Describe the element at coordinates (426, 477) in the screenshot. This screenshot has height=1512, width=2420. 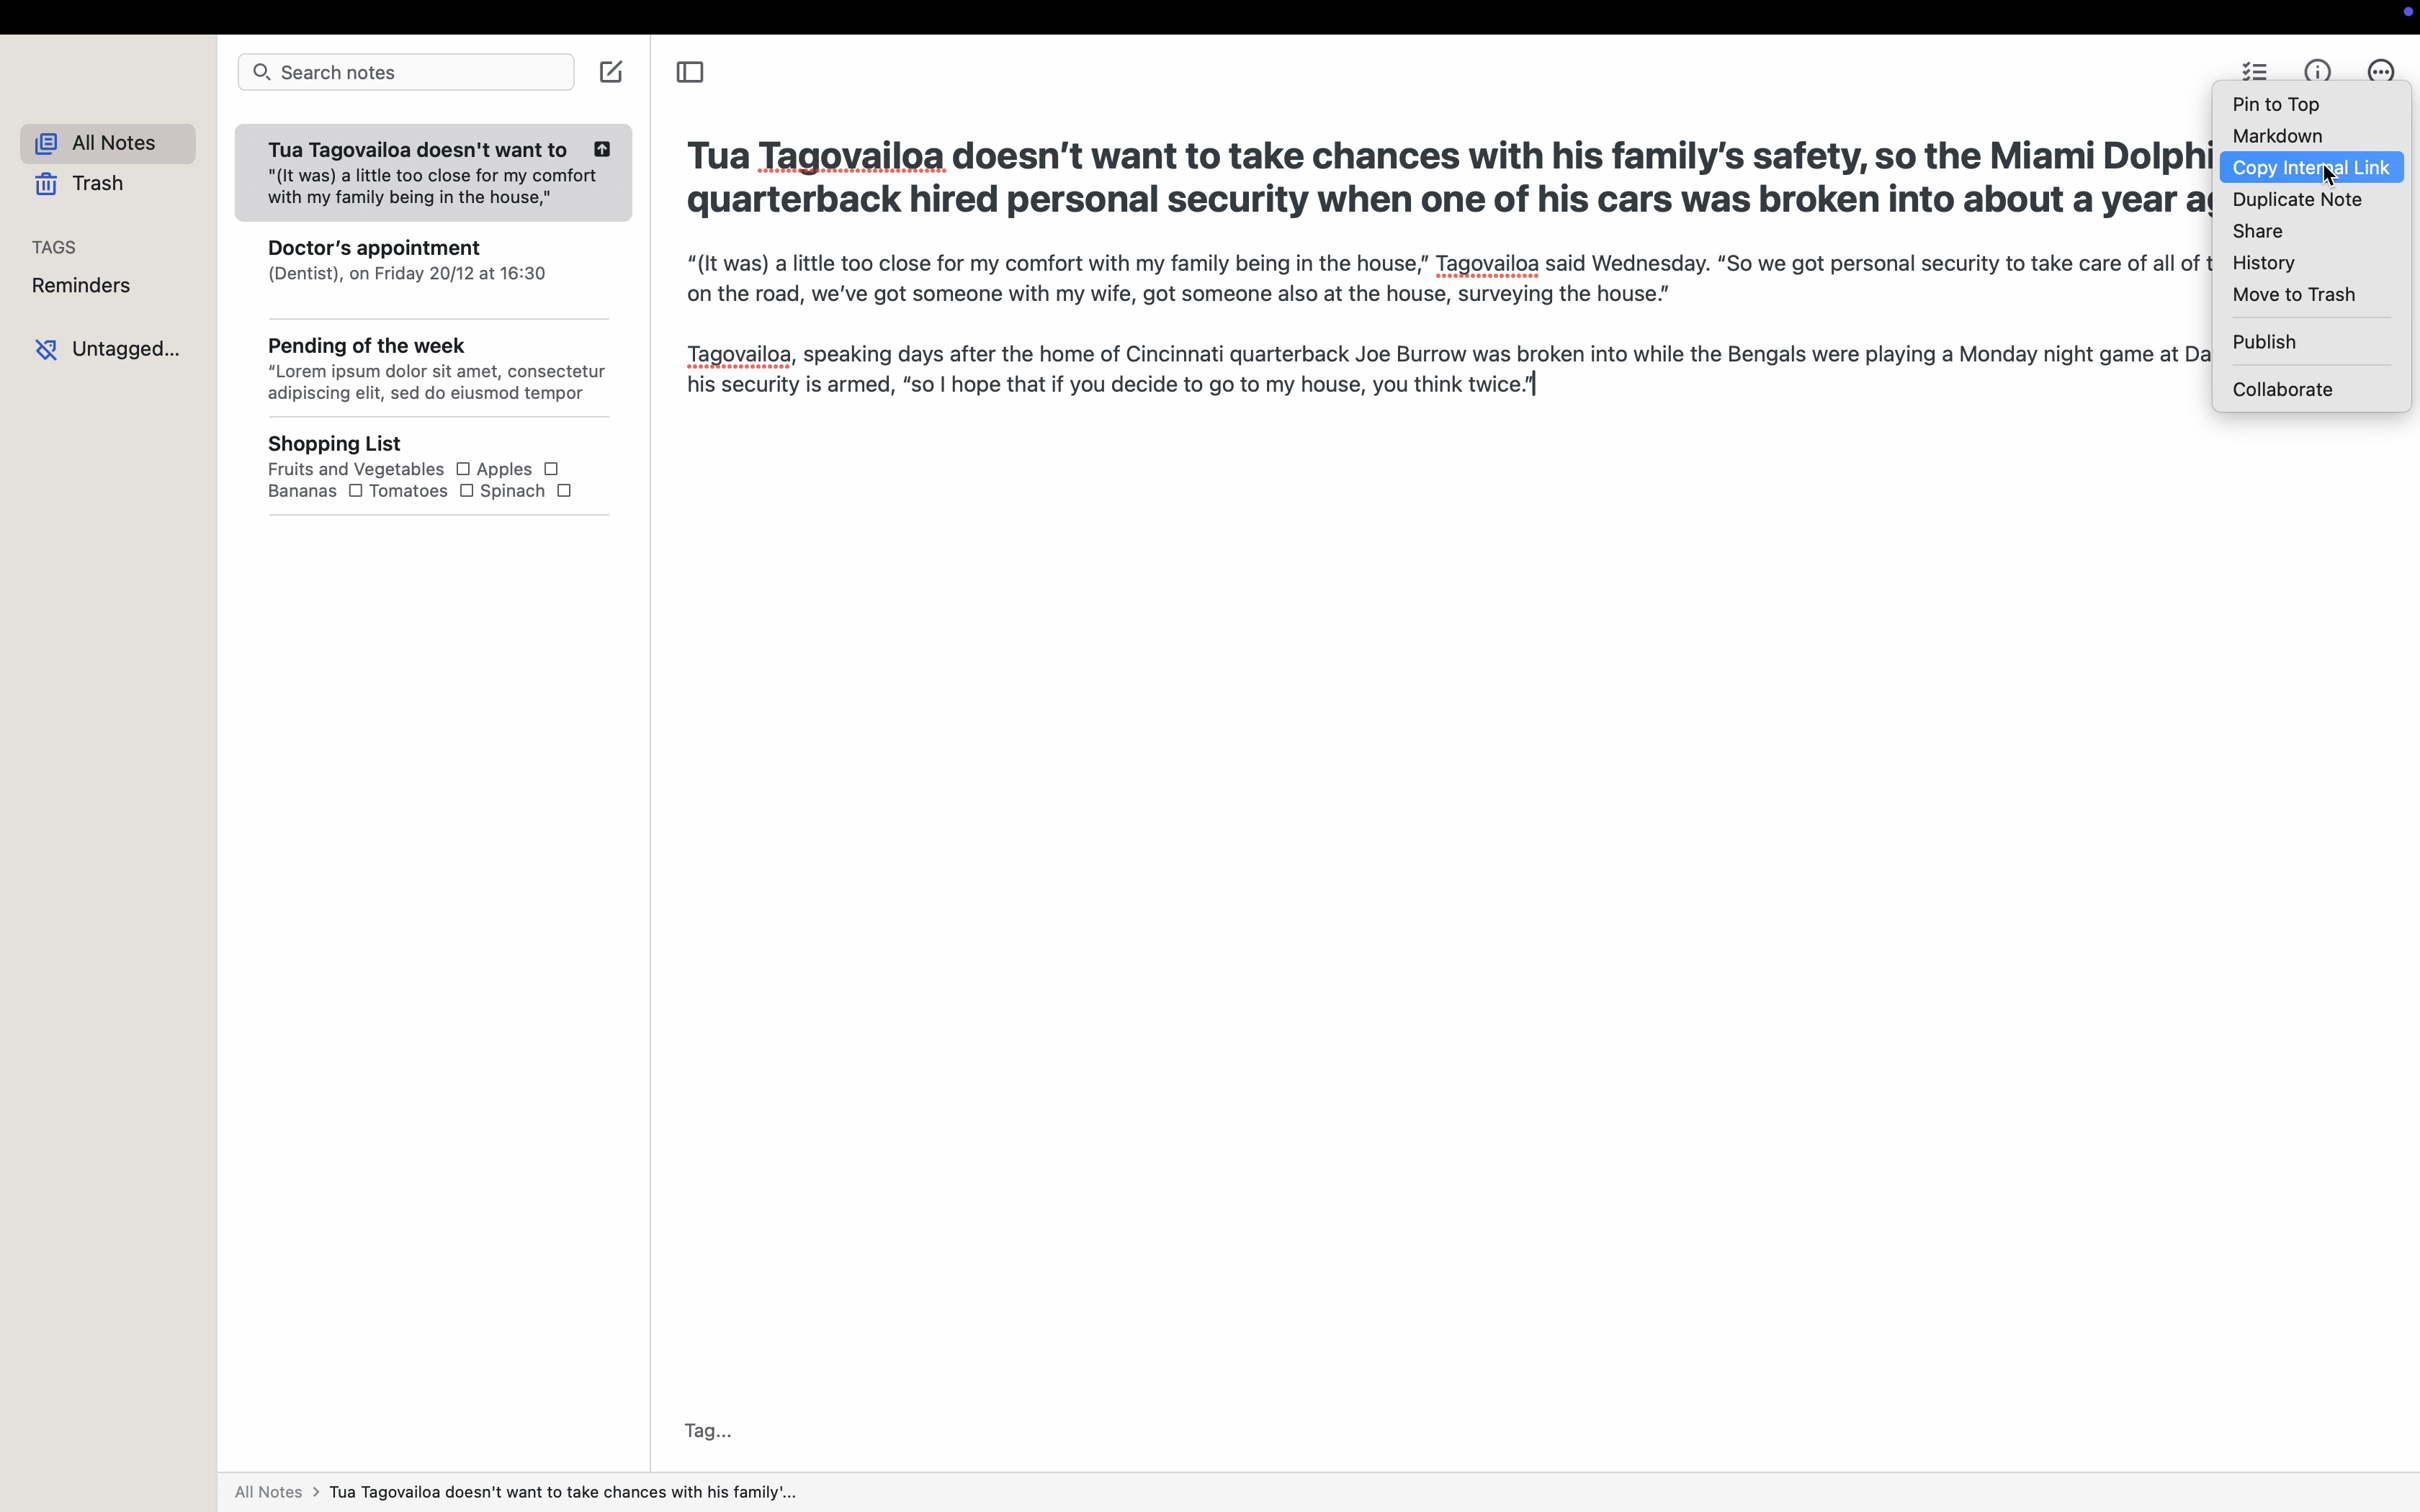
I see `Shopping List Fruits and Vegetables O Apples OBananas O Tomatoes O Spinach O` at that location.